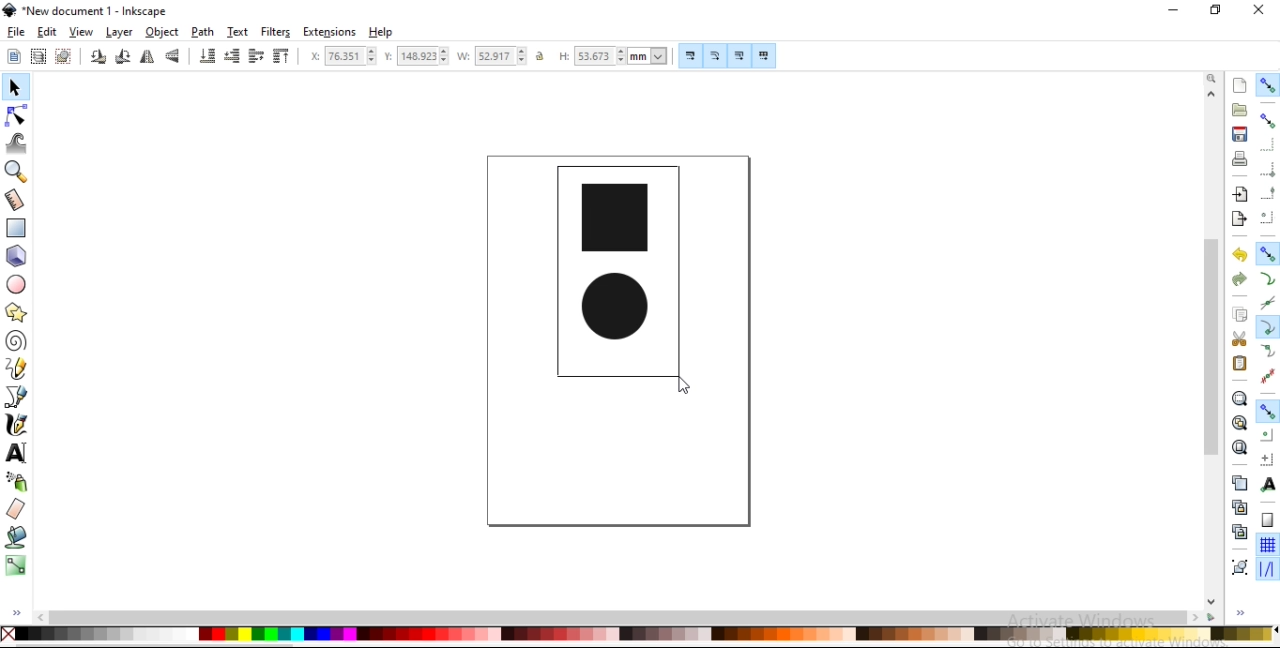  I want to click on duplicate selected objects, so click(1241, 485).